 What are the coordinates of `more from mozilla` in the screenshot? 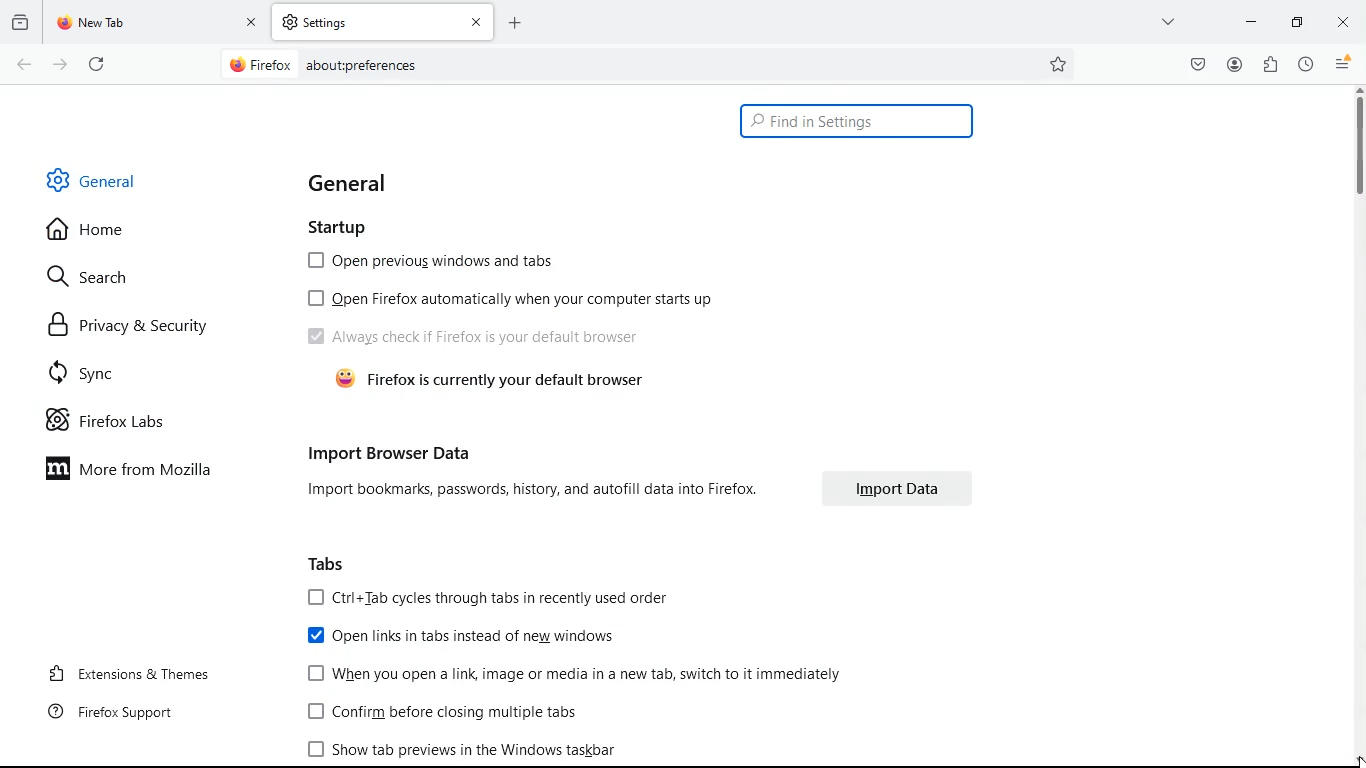 It's located at (141, 472).